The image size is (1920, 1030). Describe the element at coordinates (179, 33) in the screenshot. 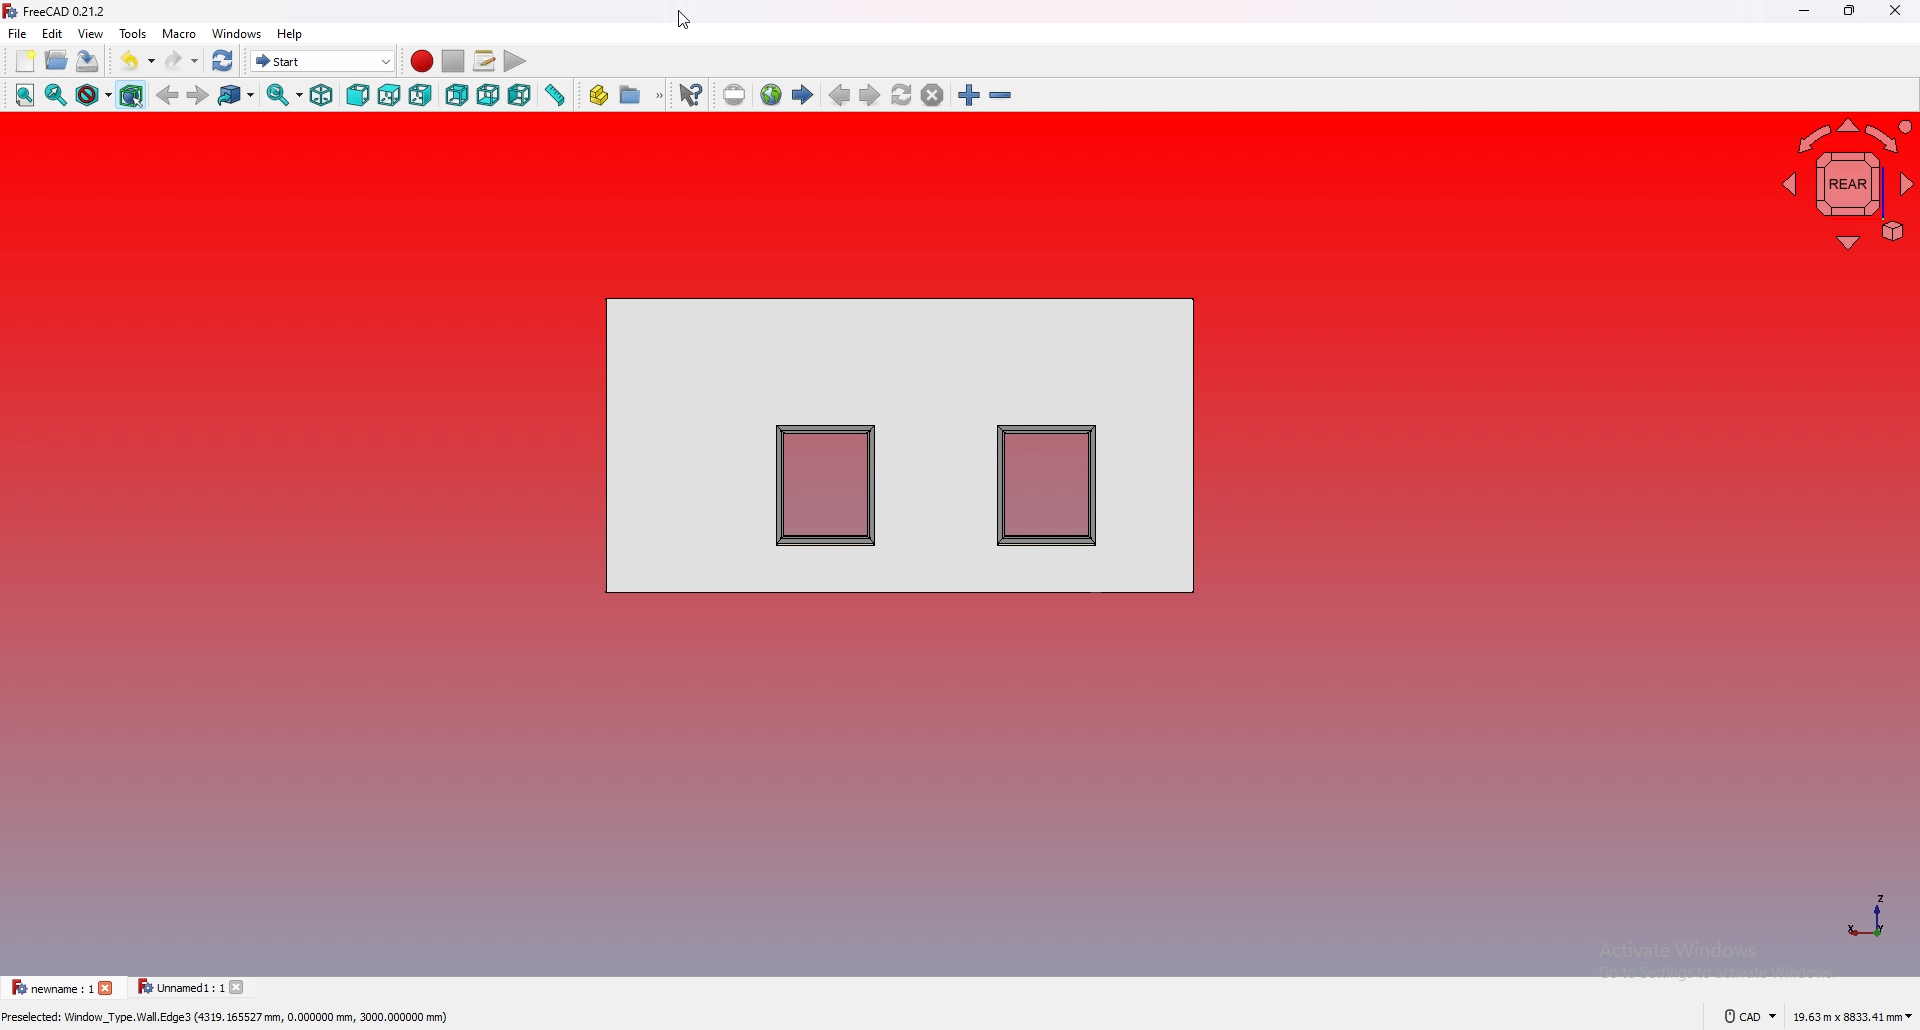

I see `macro` at that location.